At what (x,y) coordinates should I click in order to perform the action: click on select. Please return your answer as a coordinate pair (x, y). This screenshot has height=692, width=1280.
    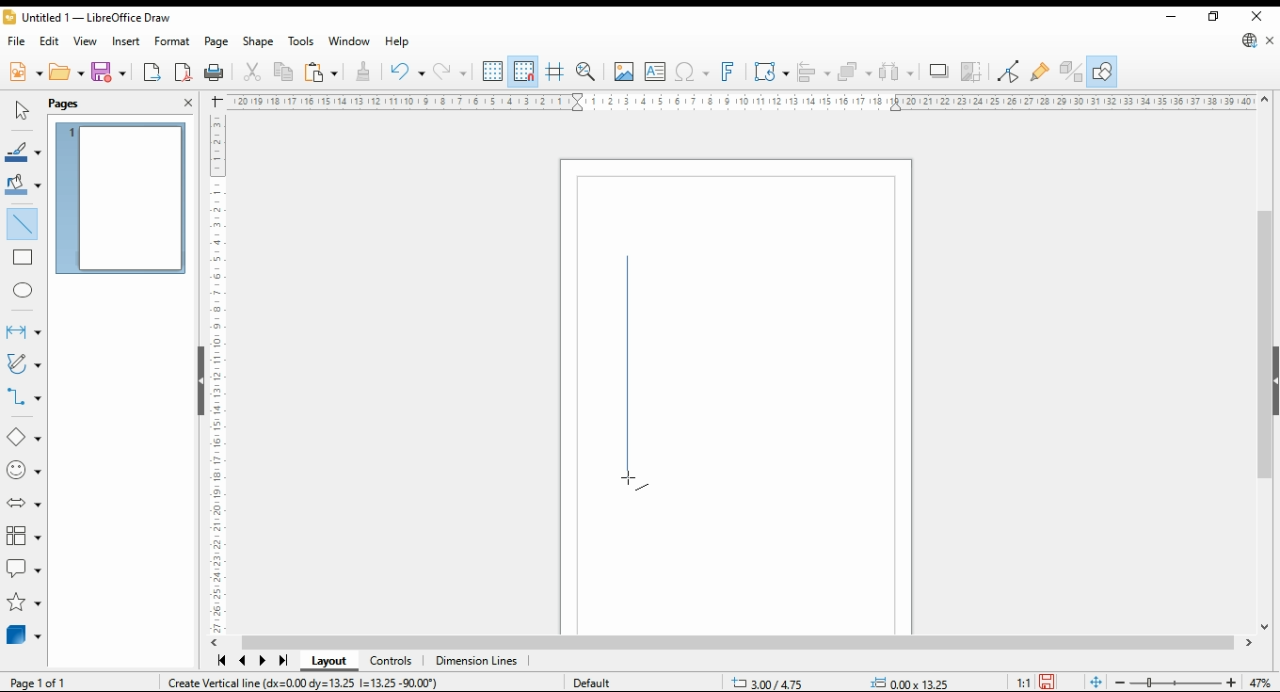
    Looking at the image, I should click on (22, 110).